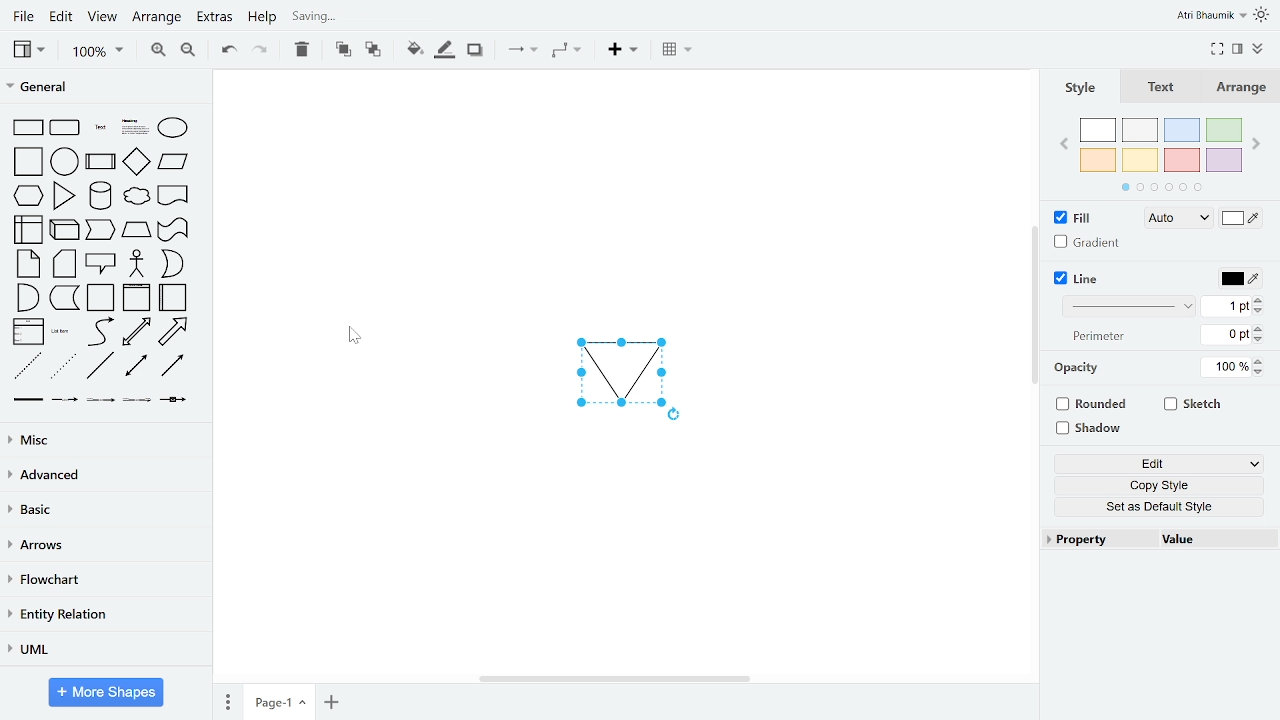 The image size is (1280, 720). What do you see at coordinates (1099, 130) in the screenshot?
I see `white` at bounding box center [1099, 130].